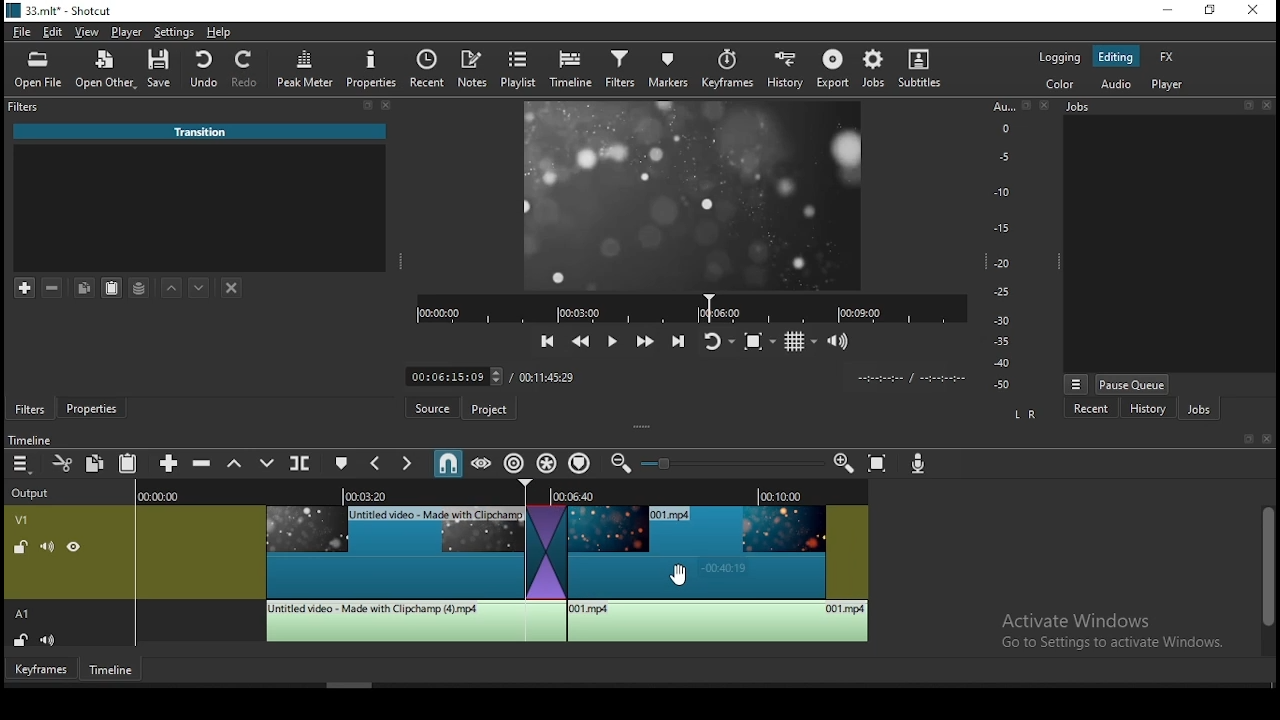  I want to click on paste, so click(127, 462).